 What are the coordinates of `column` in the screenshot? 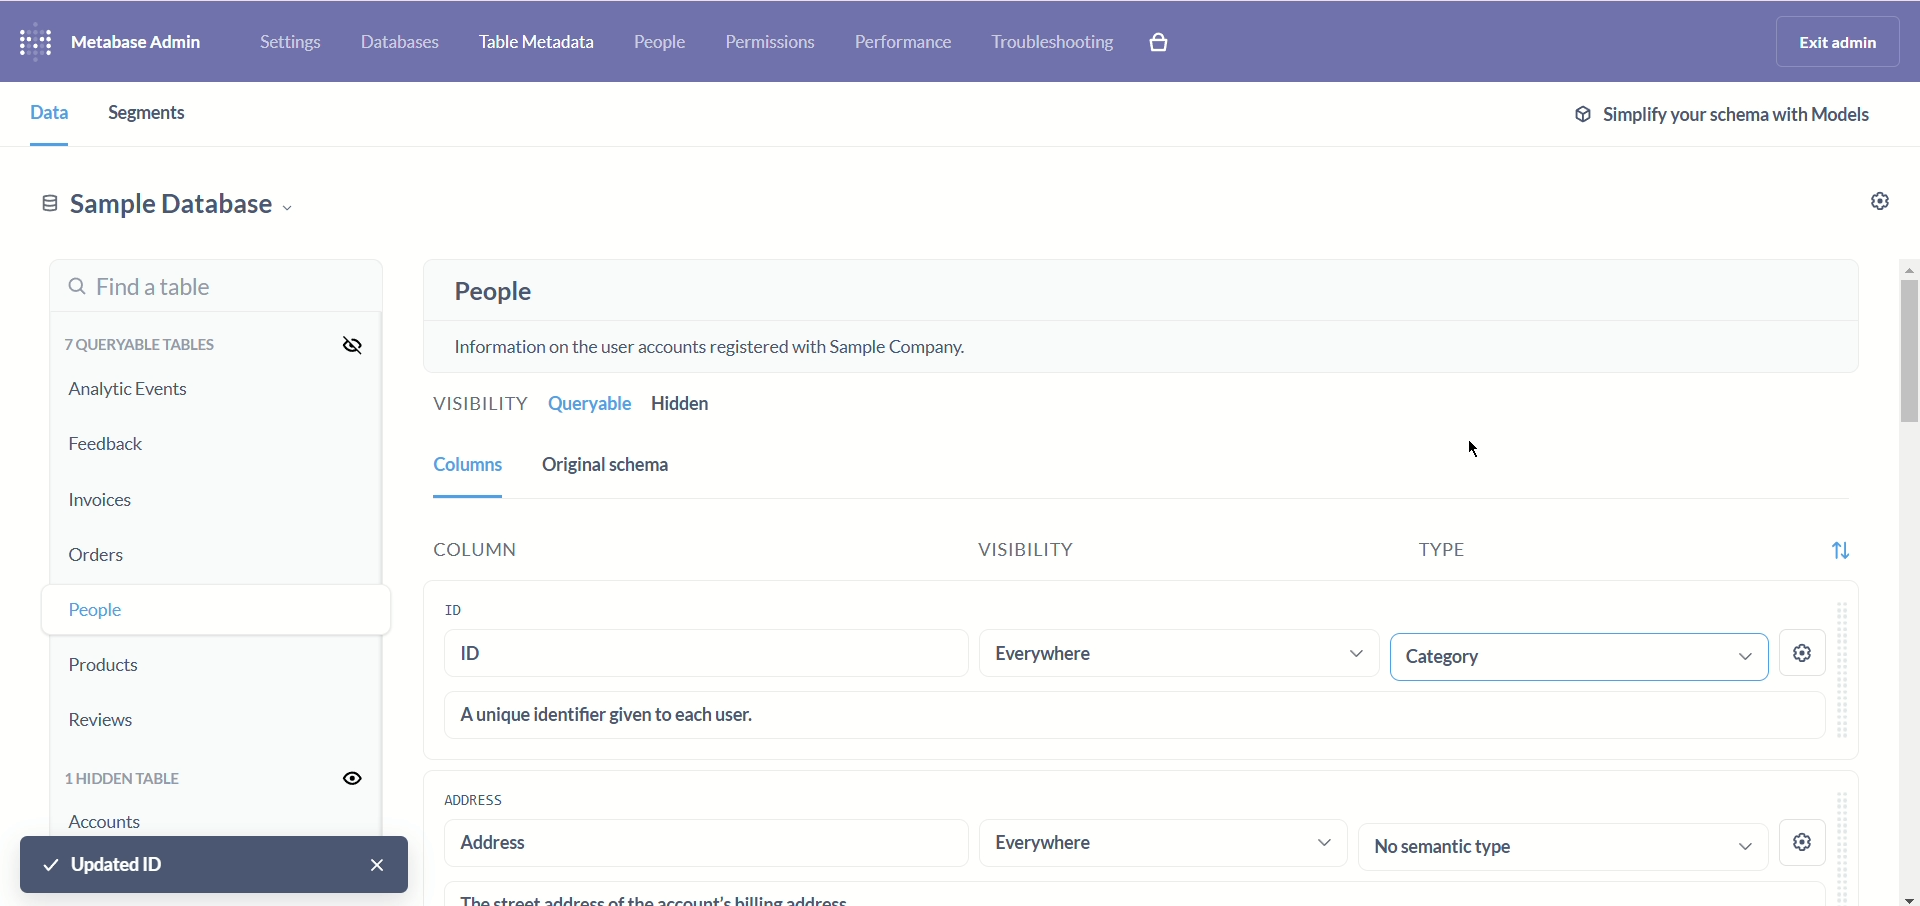 It's located at (543, 549).